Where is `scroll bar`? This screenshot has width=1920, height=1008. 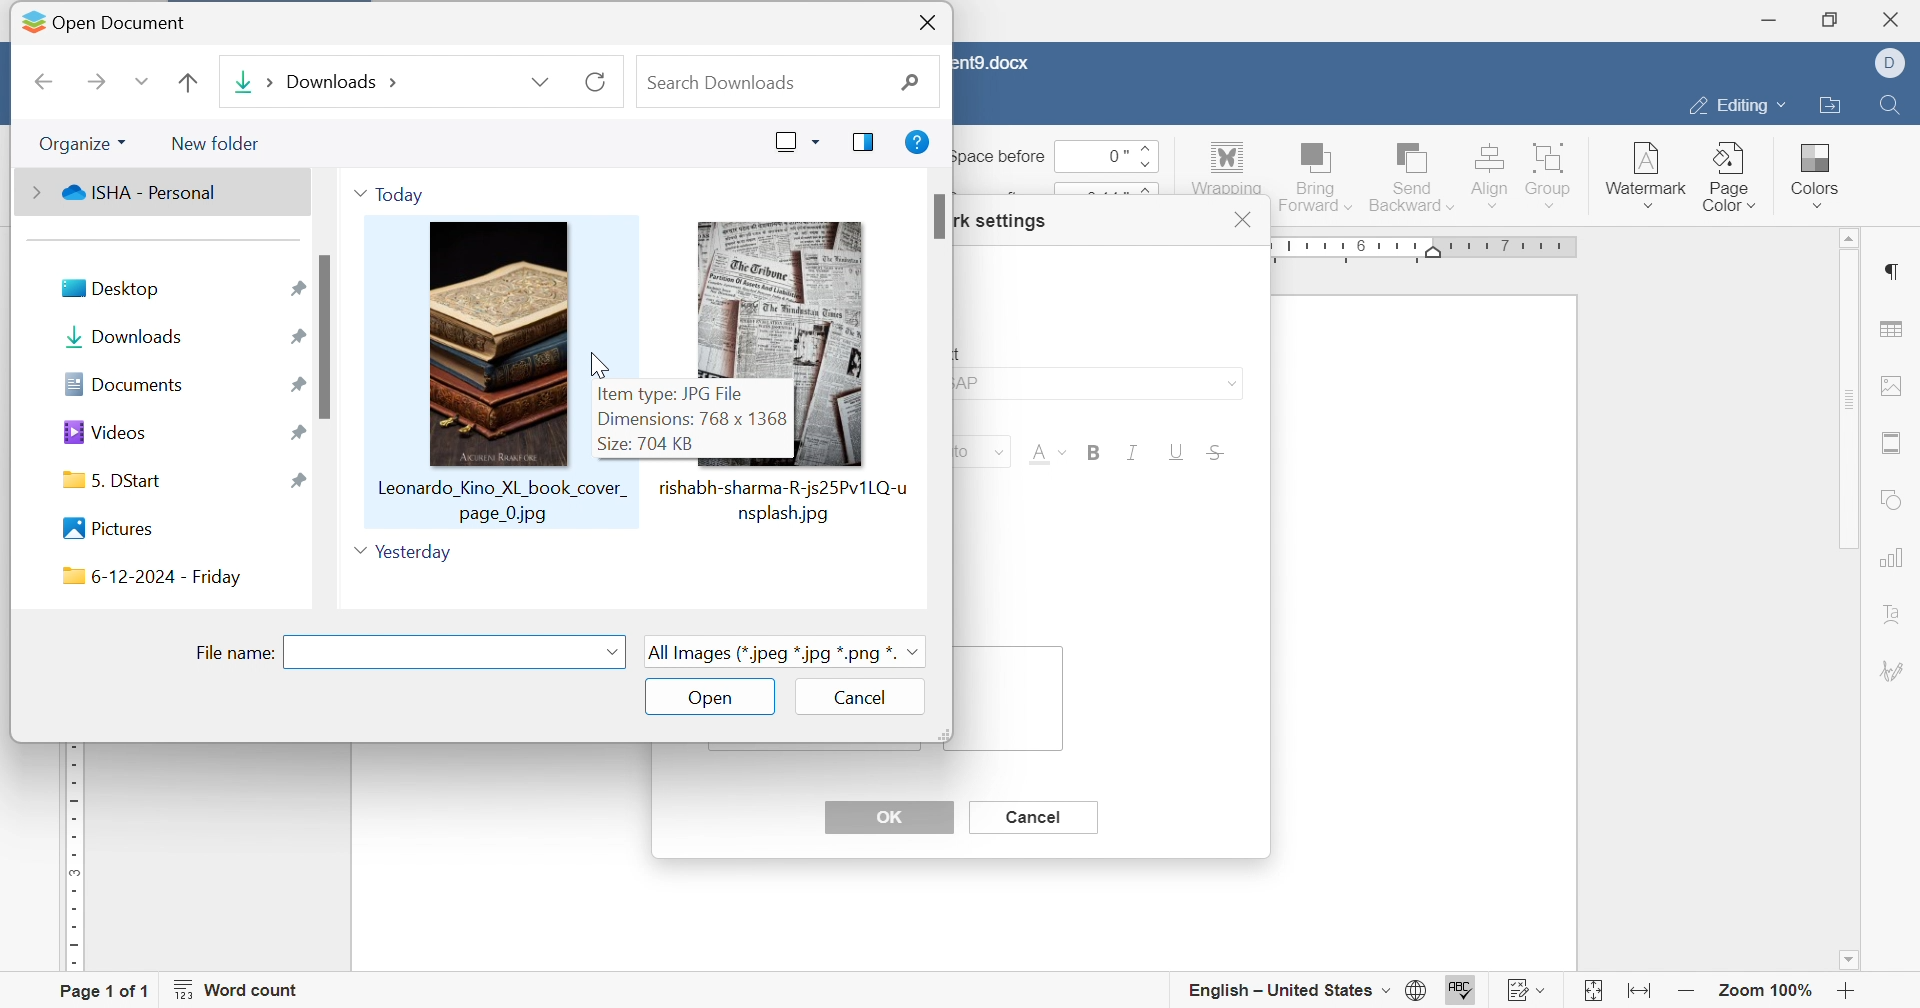 scroll bar is located at coordinates (941, 214).